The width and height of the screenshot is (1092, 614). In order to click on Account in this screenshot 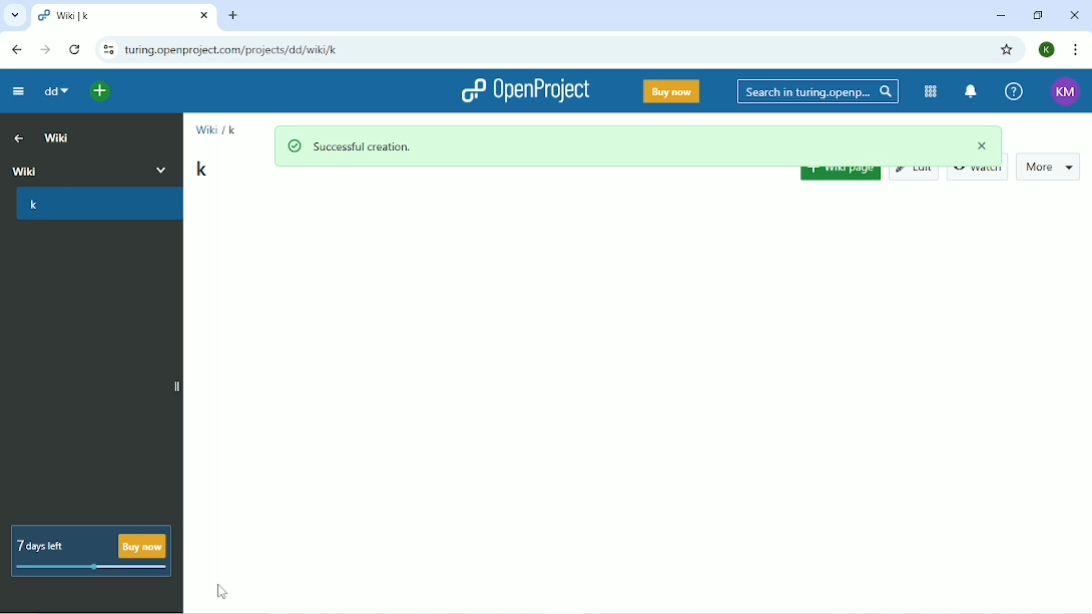, I will do `click(1047, 50)`.